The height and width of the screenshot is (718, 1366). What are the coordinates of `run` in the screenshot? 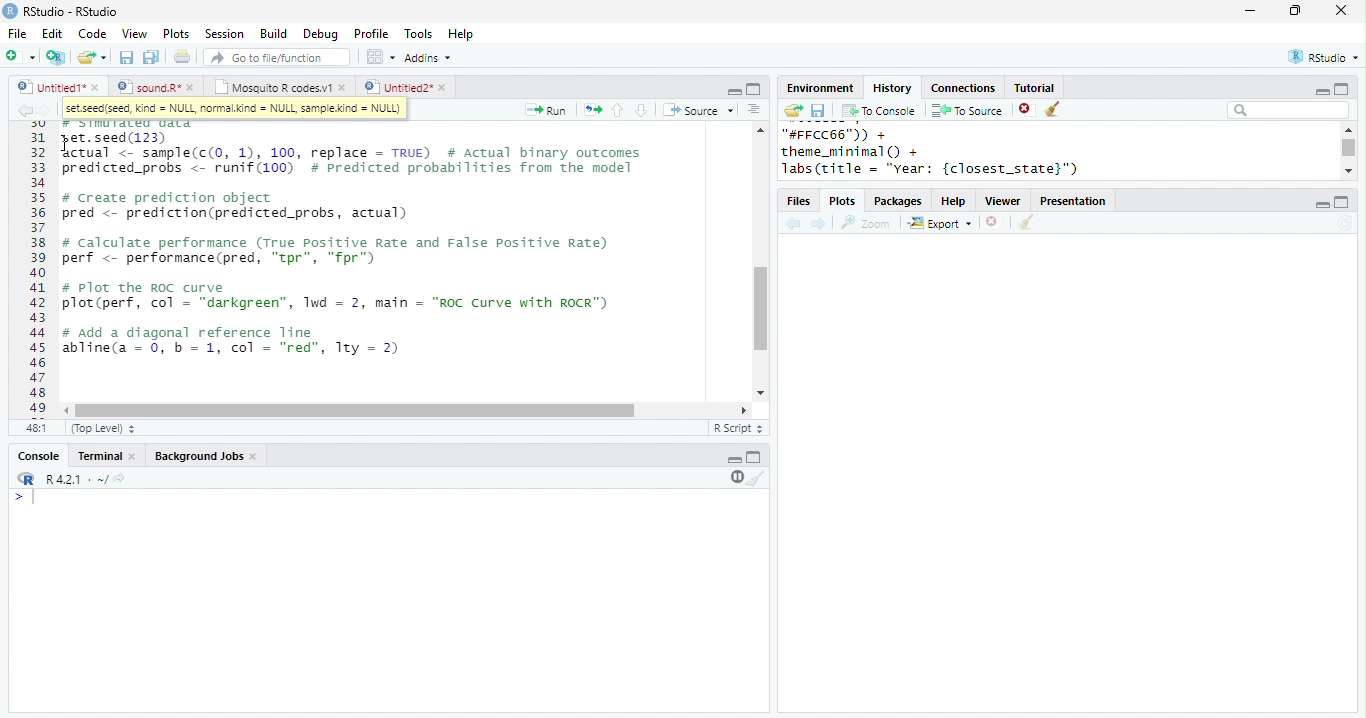 It's located at (545, 110).